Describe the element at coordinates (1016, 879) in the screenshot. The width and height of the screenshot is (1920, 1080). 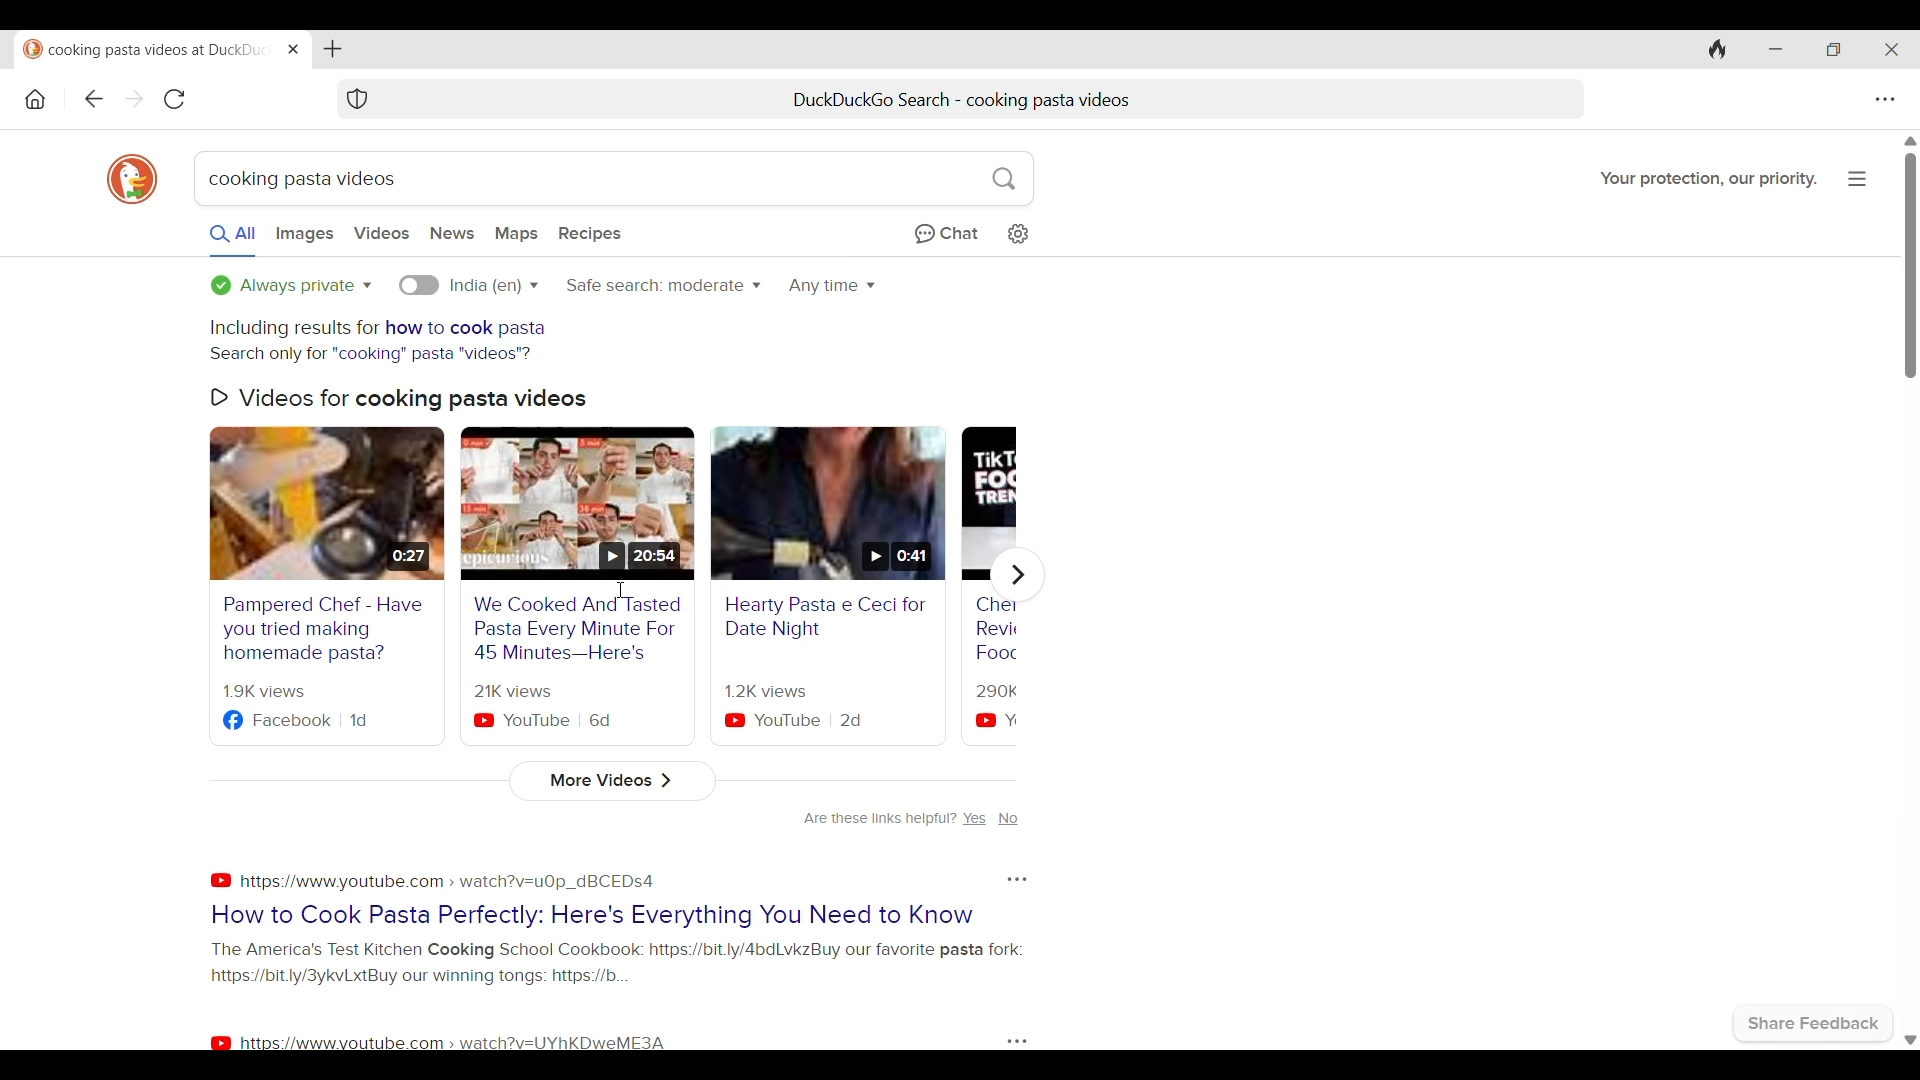
I see `Options` at that location.